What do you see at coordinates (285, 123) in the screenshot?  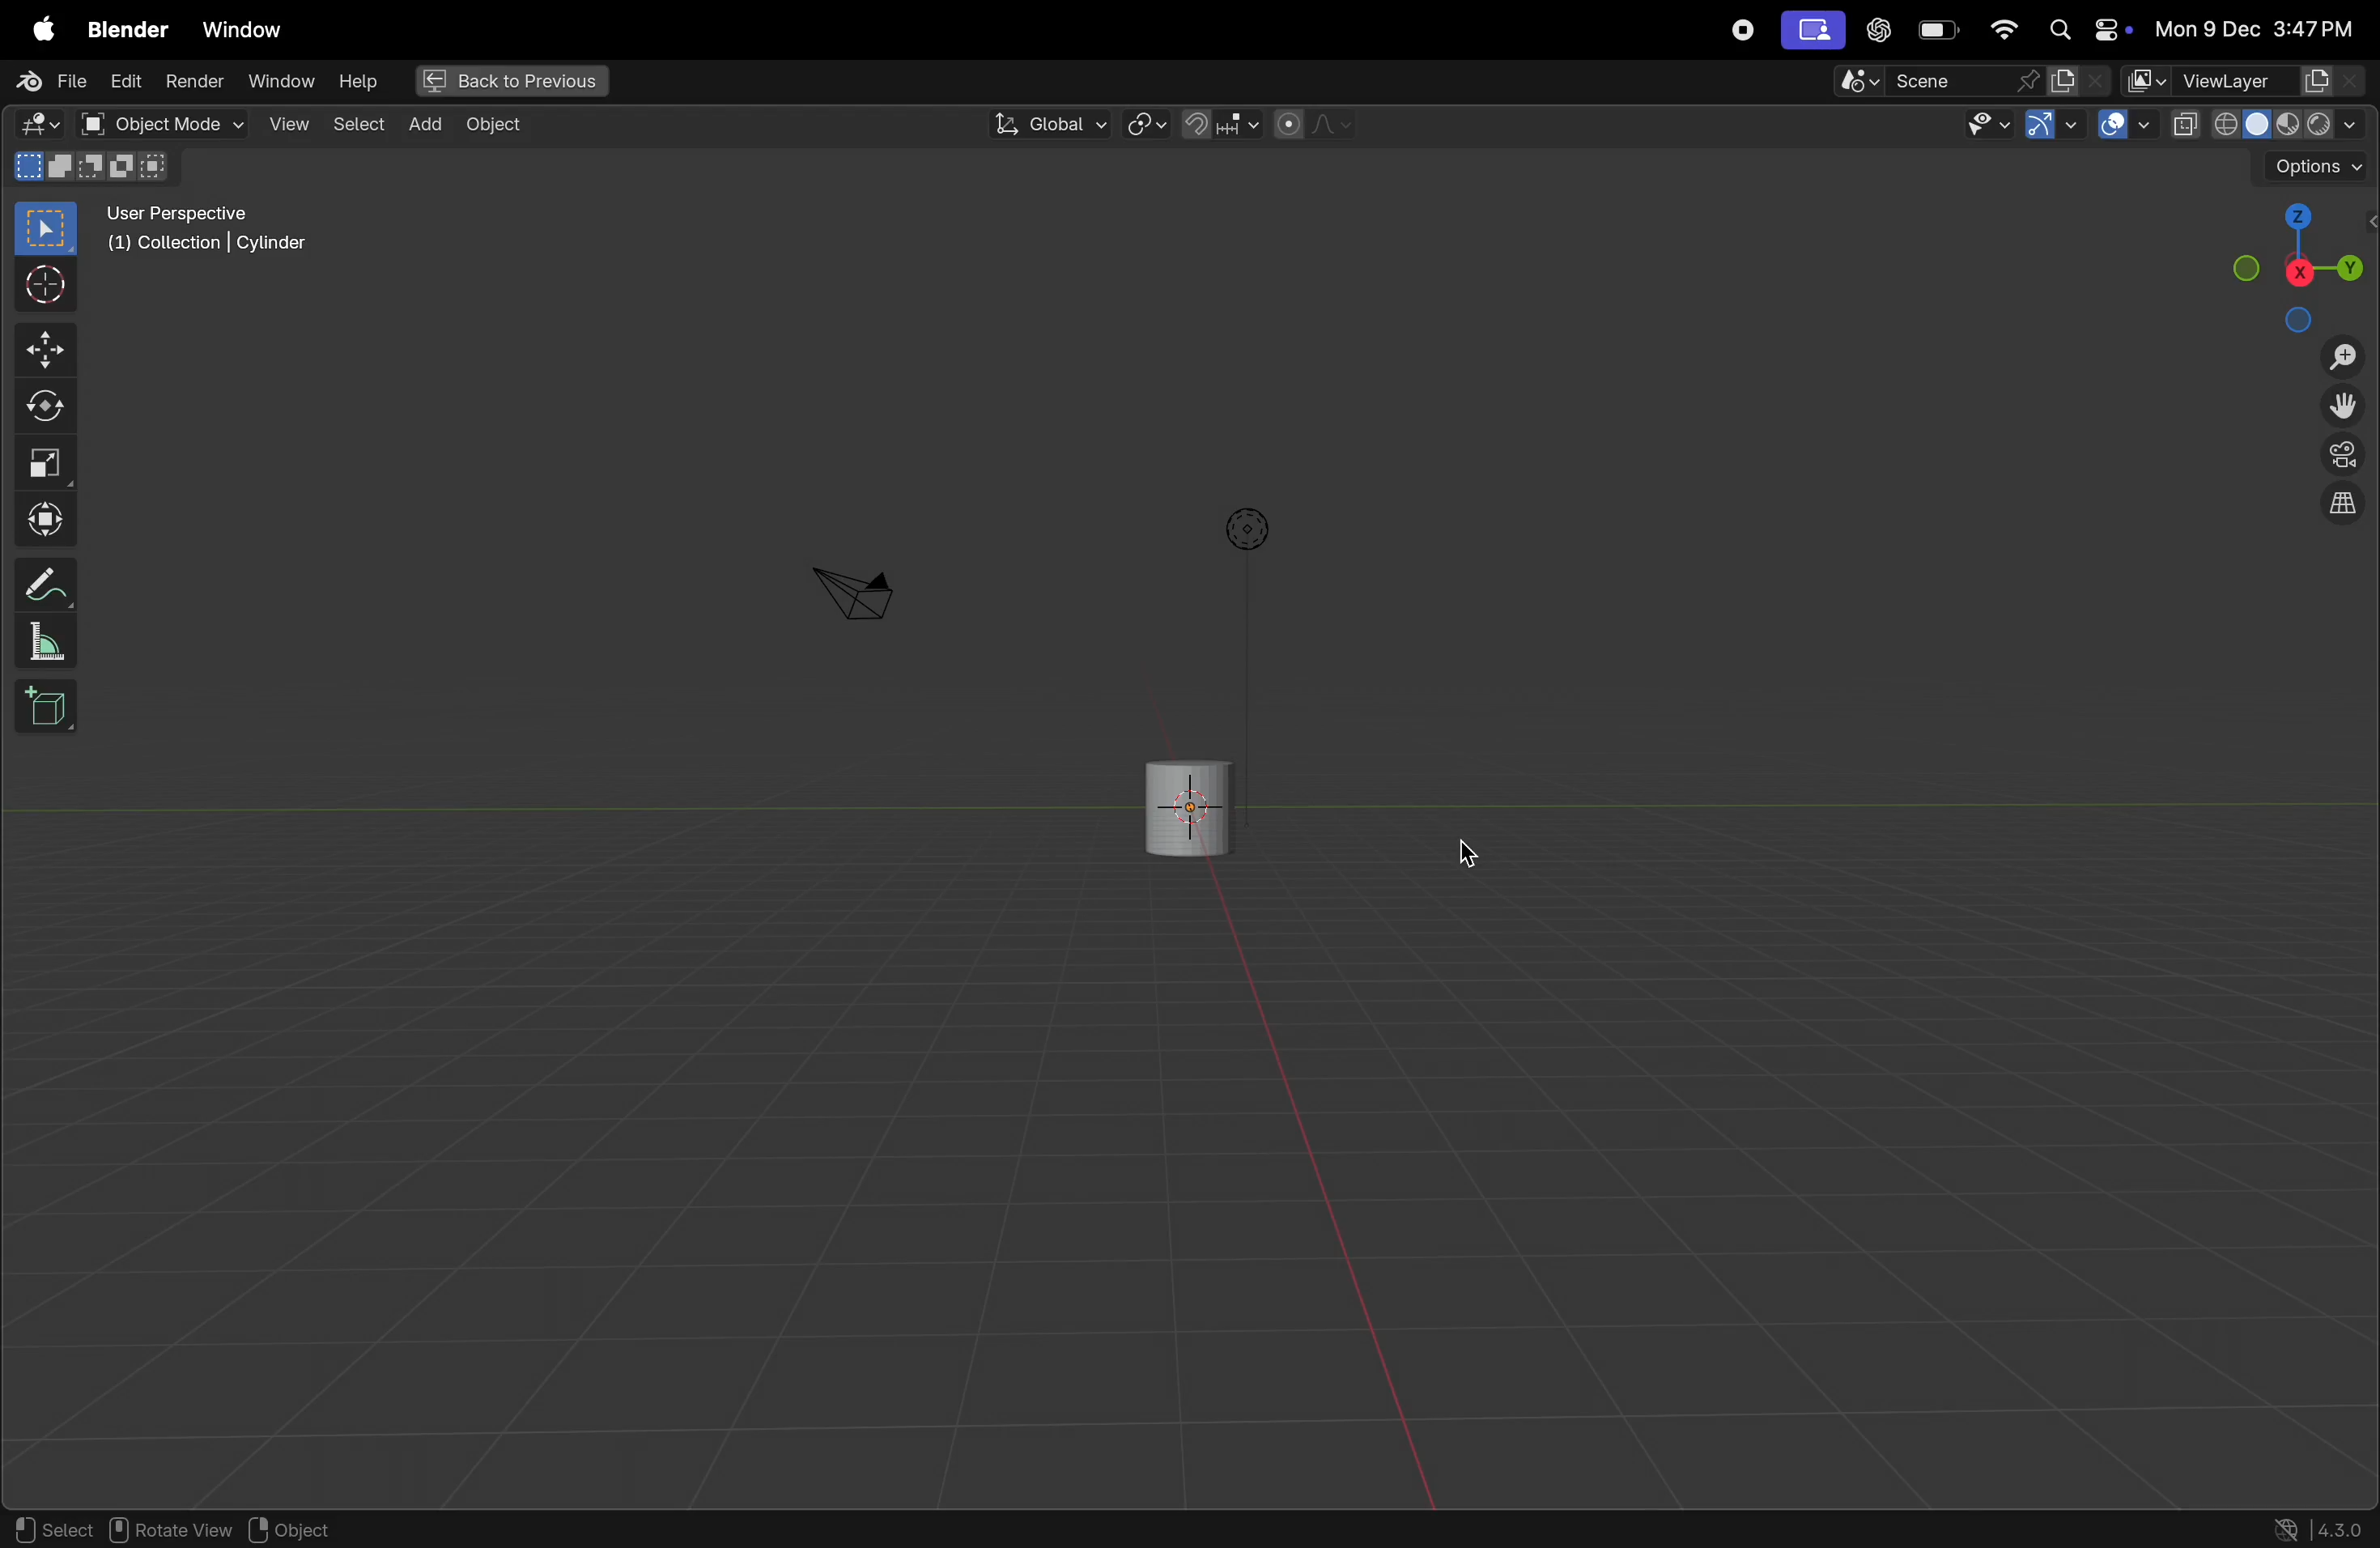 I see `view` at bounding box center [285, 123].